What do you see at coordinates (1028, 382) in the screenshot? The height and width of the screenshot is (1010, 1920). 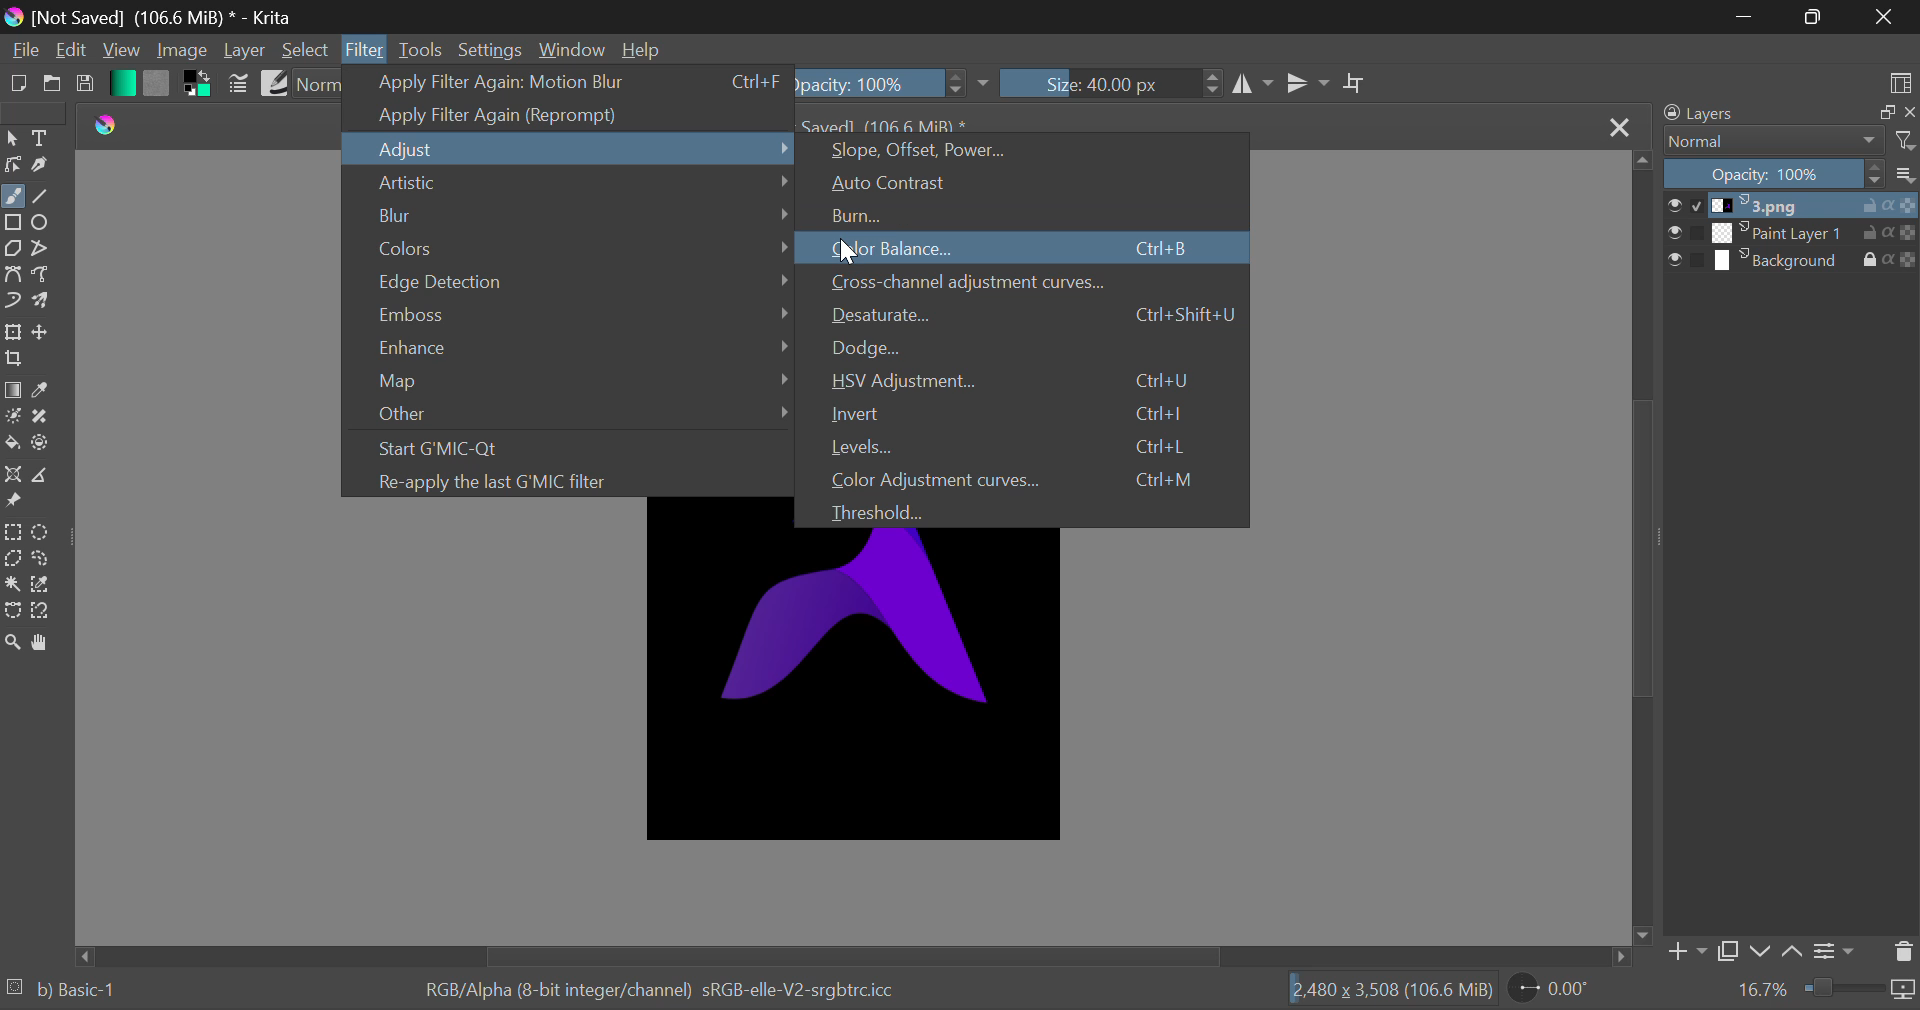 I see `HSV adjustment` at bounding box center [1028, 382].